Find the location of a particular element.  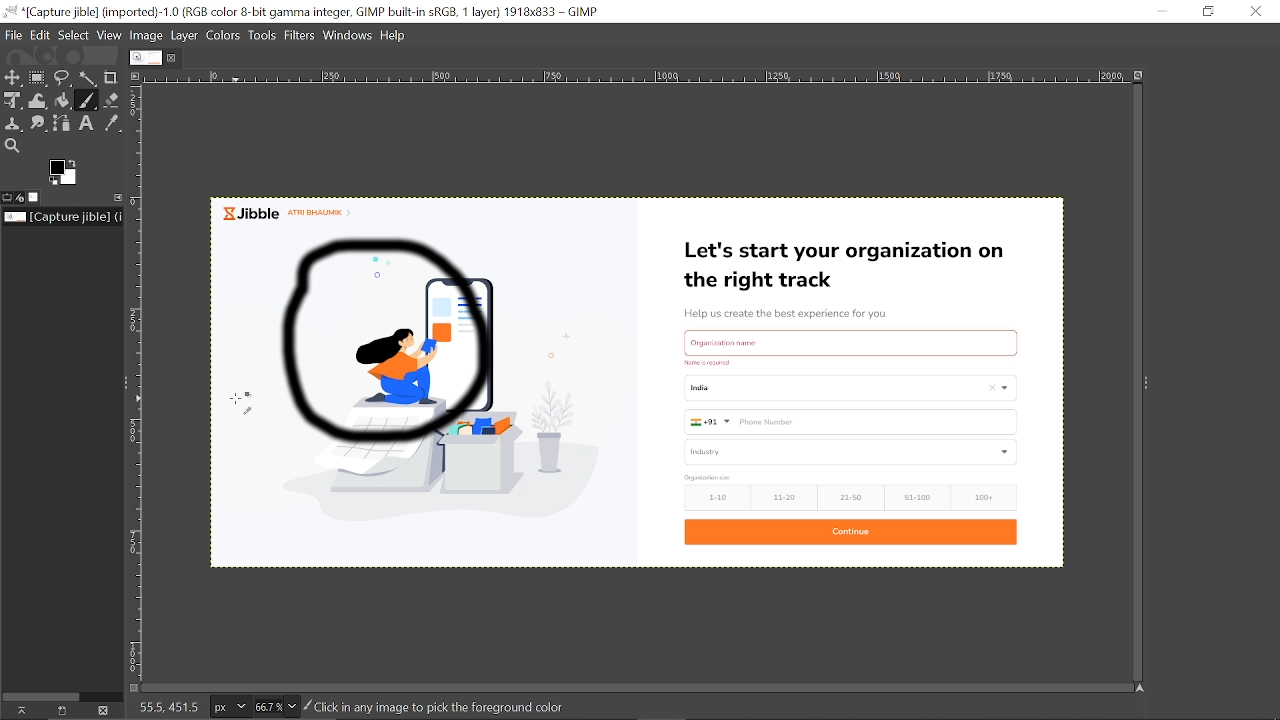

Eraser tool is located at coordinates (112, 100).